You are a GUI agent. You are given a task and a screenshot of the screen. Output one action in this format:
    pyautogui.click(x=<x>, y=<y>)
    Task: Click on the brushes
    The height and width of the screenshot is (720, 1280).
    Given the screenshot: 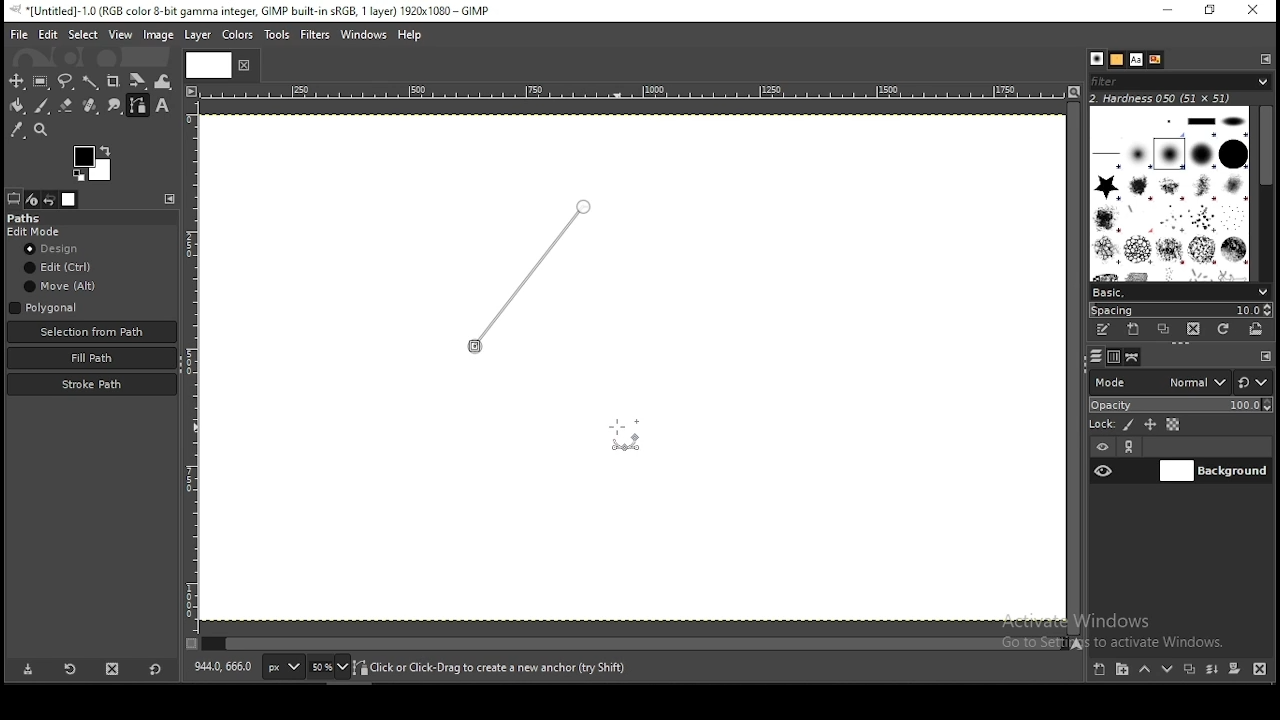 What is the action you would take?
    pyautogui.click(x=1167, y=193)
    